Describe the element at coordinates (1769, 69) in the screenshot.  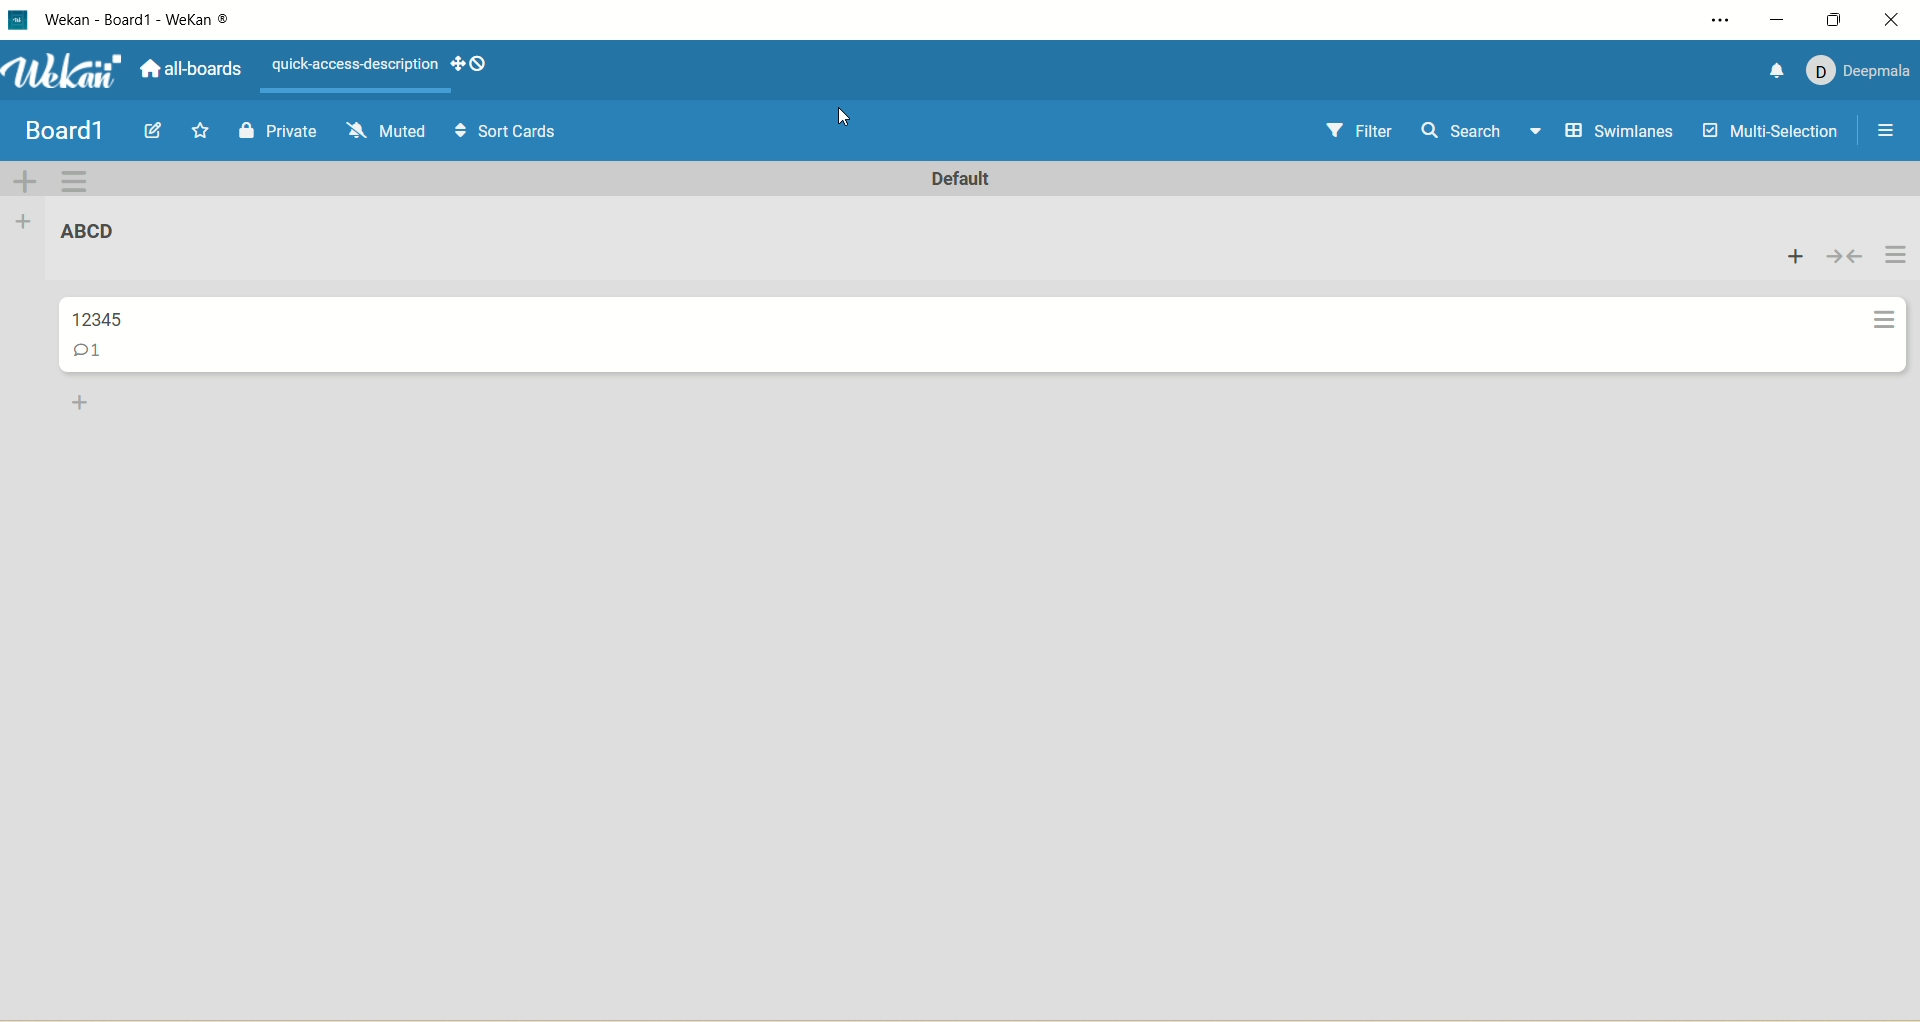
I see `notification` at that location.